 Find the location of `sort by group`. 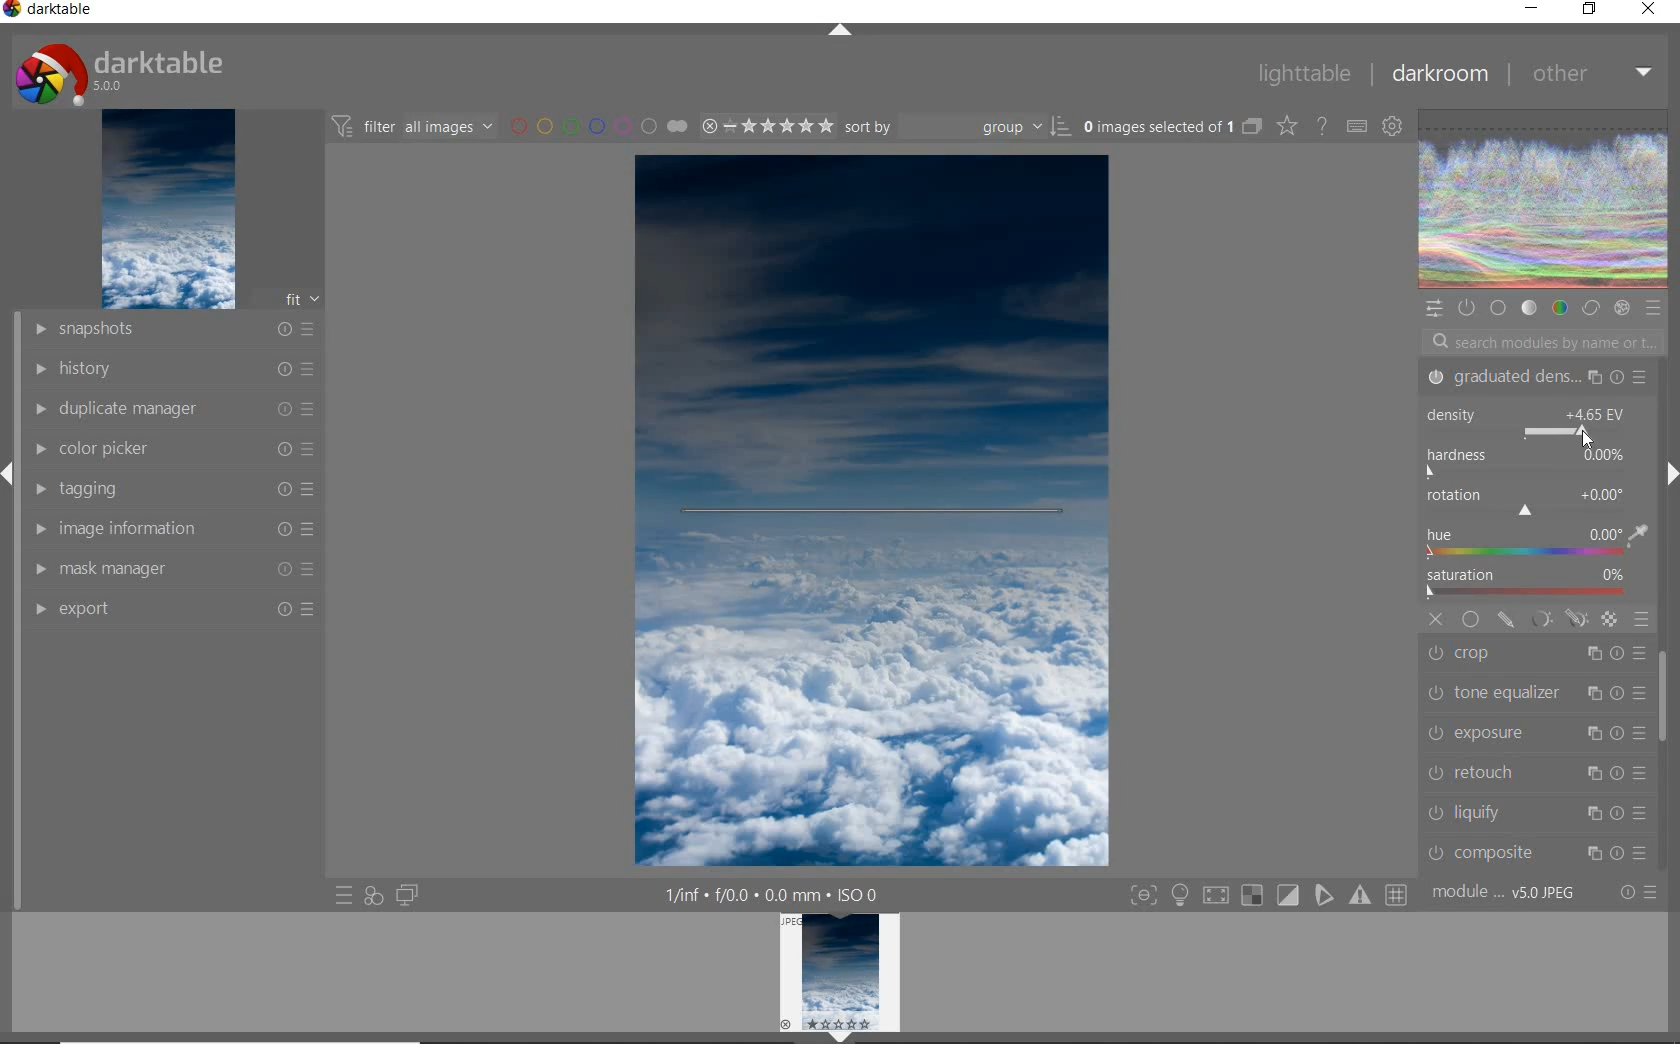

sort by group is located at coordinates (955, 127).